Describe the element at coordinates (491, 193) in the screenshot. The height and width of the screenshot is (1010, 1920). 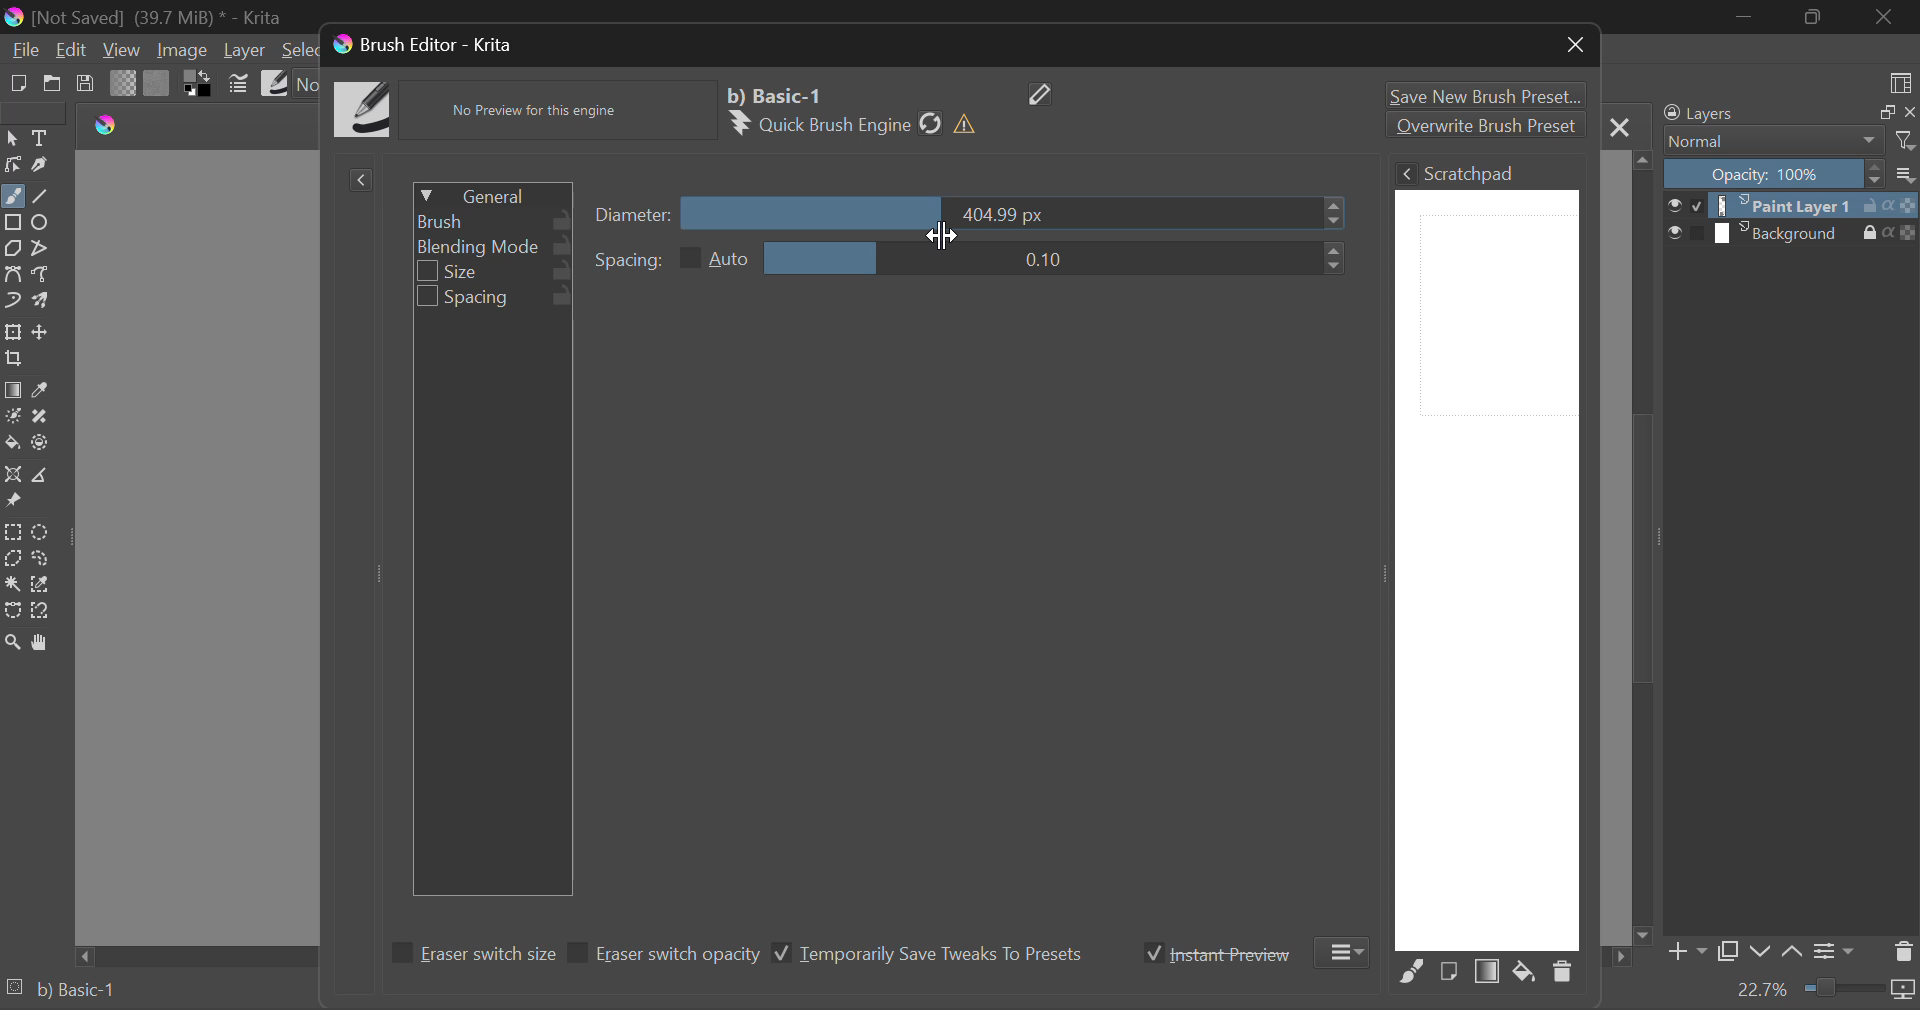
I see `General` at that location.